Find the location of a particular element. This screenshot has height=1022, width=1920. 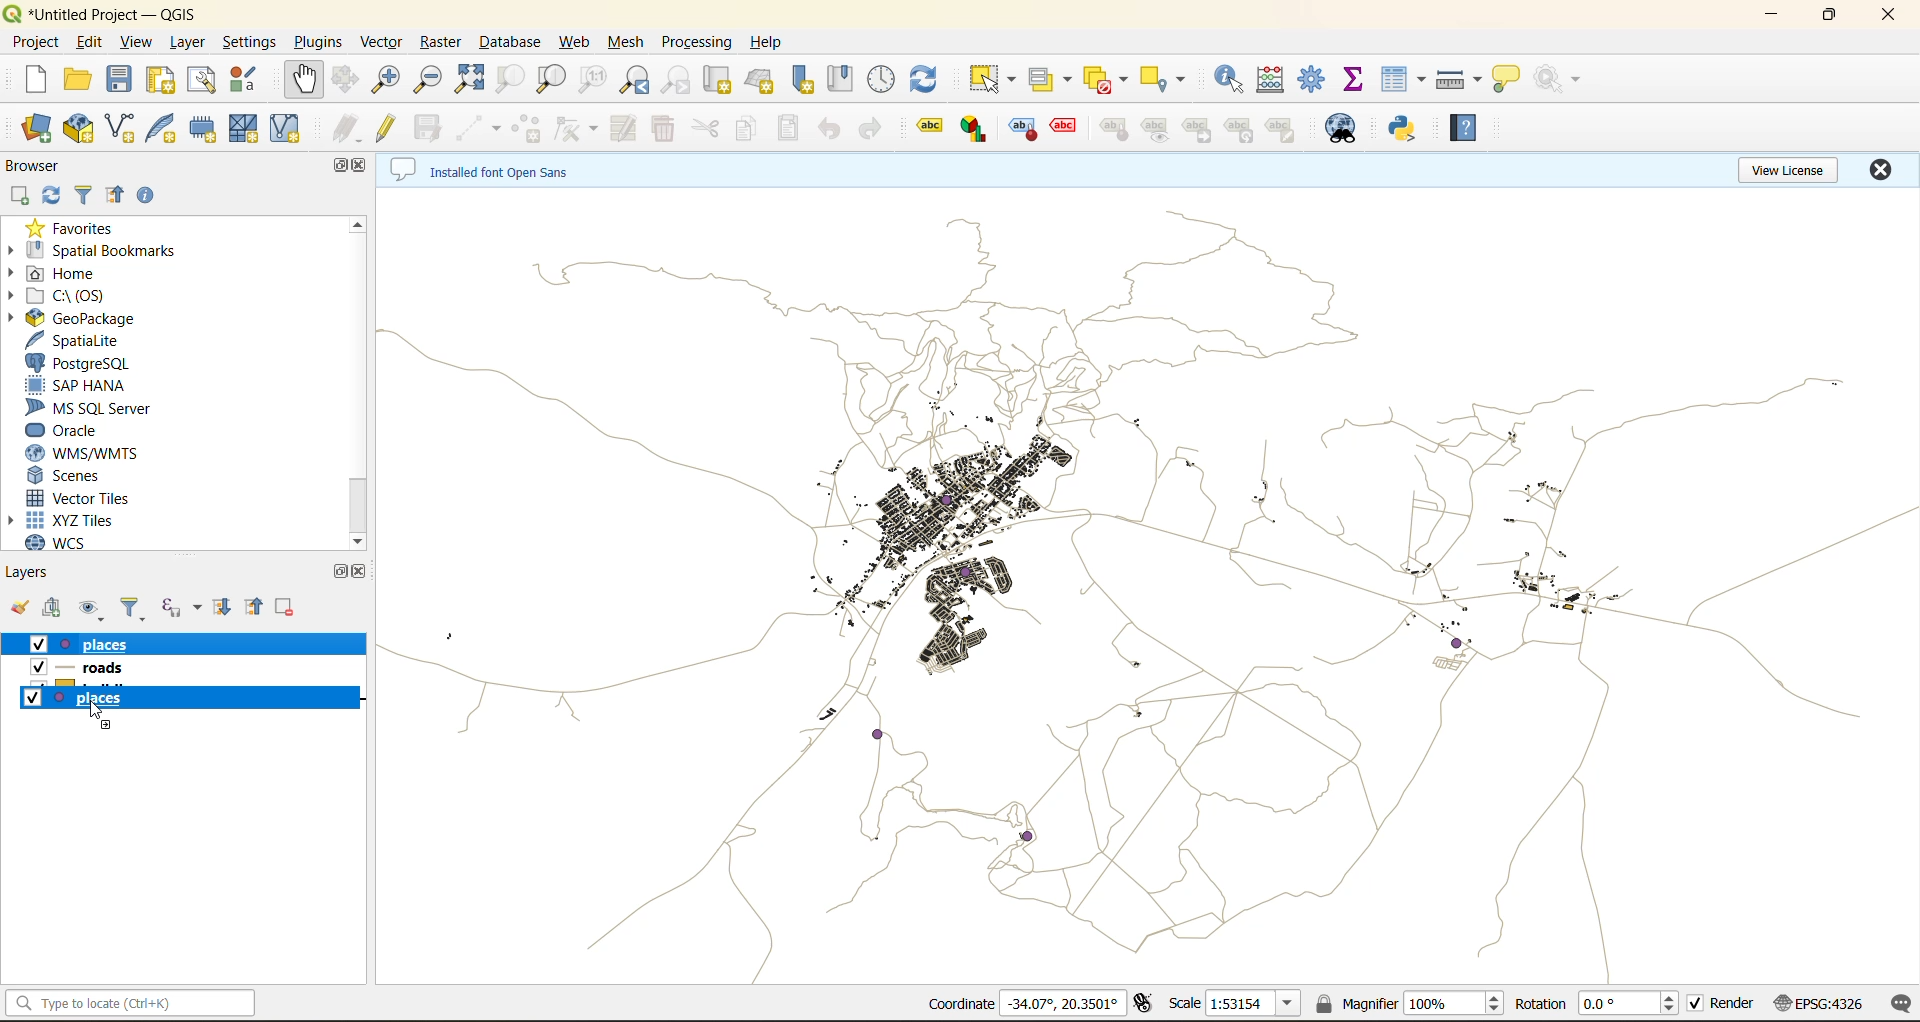

add is located at coordinates (19, 195).